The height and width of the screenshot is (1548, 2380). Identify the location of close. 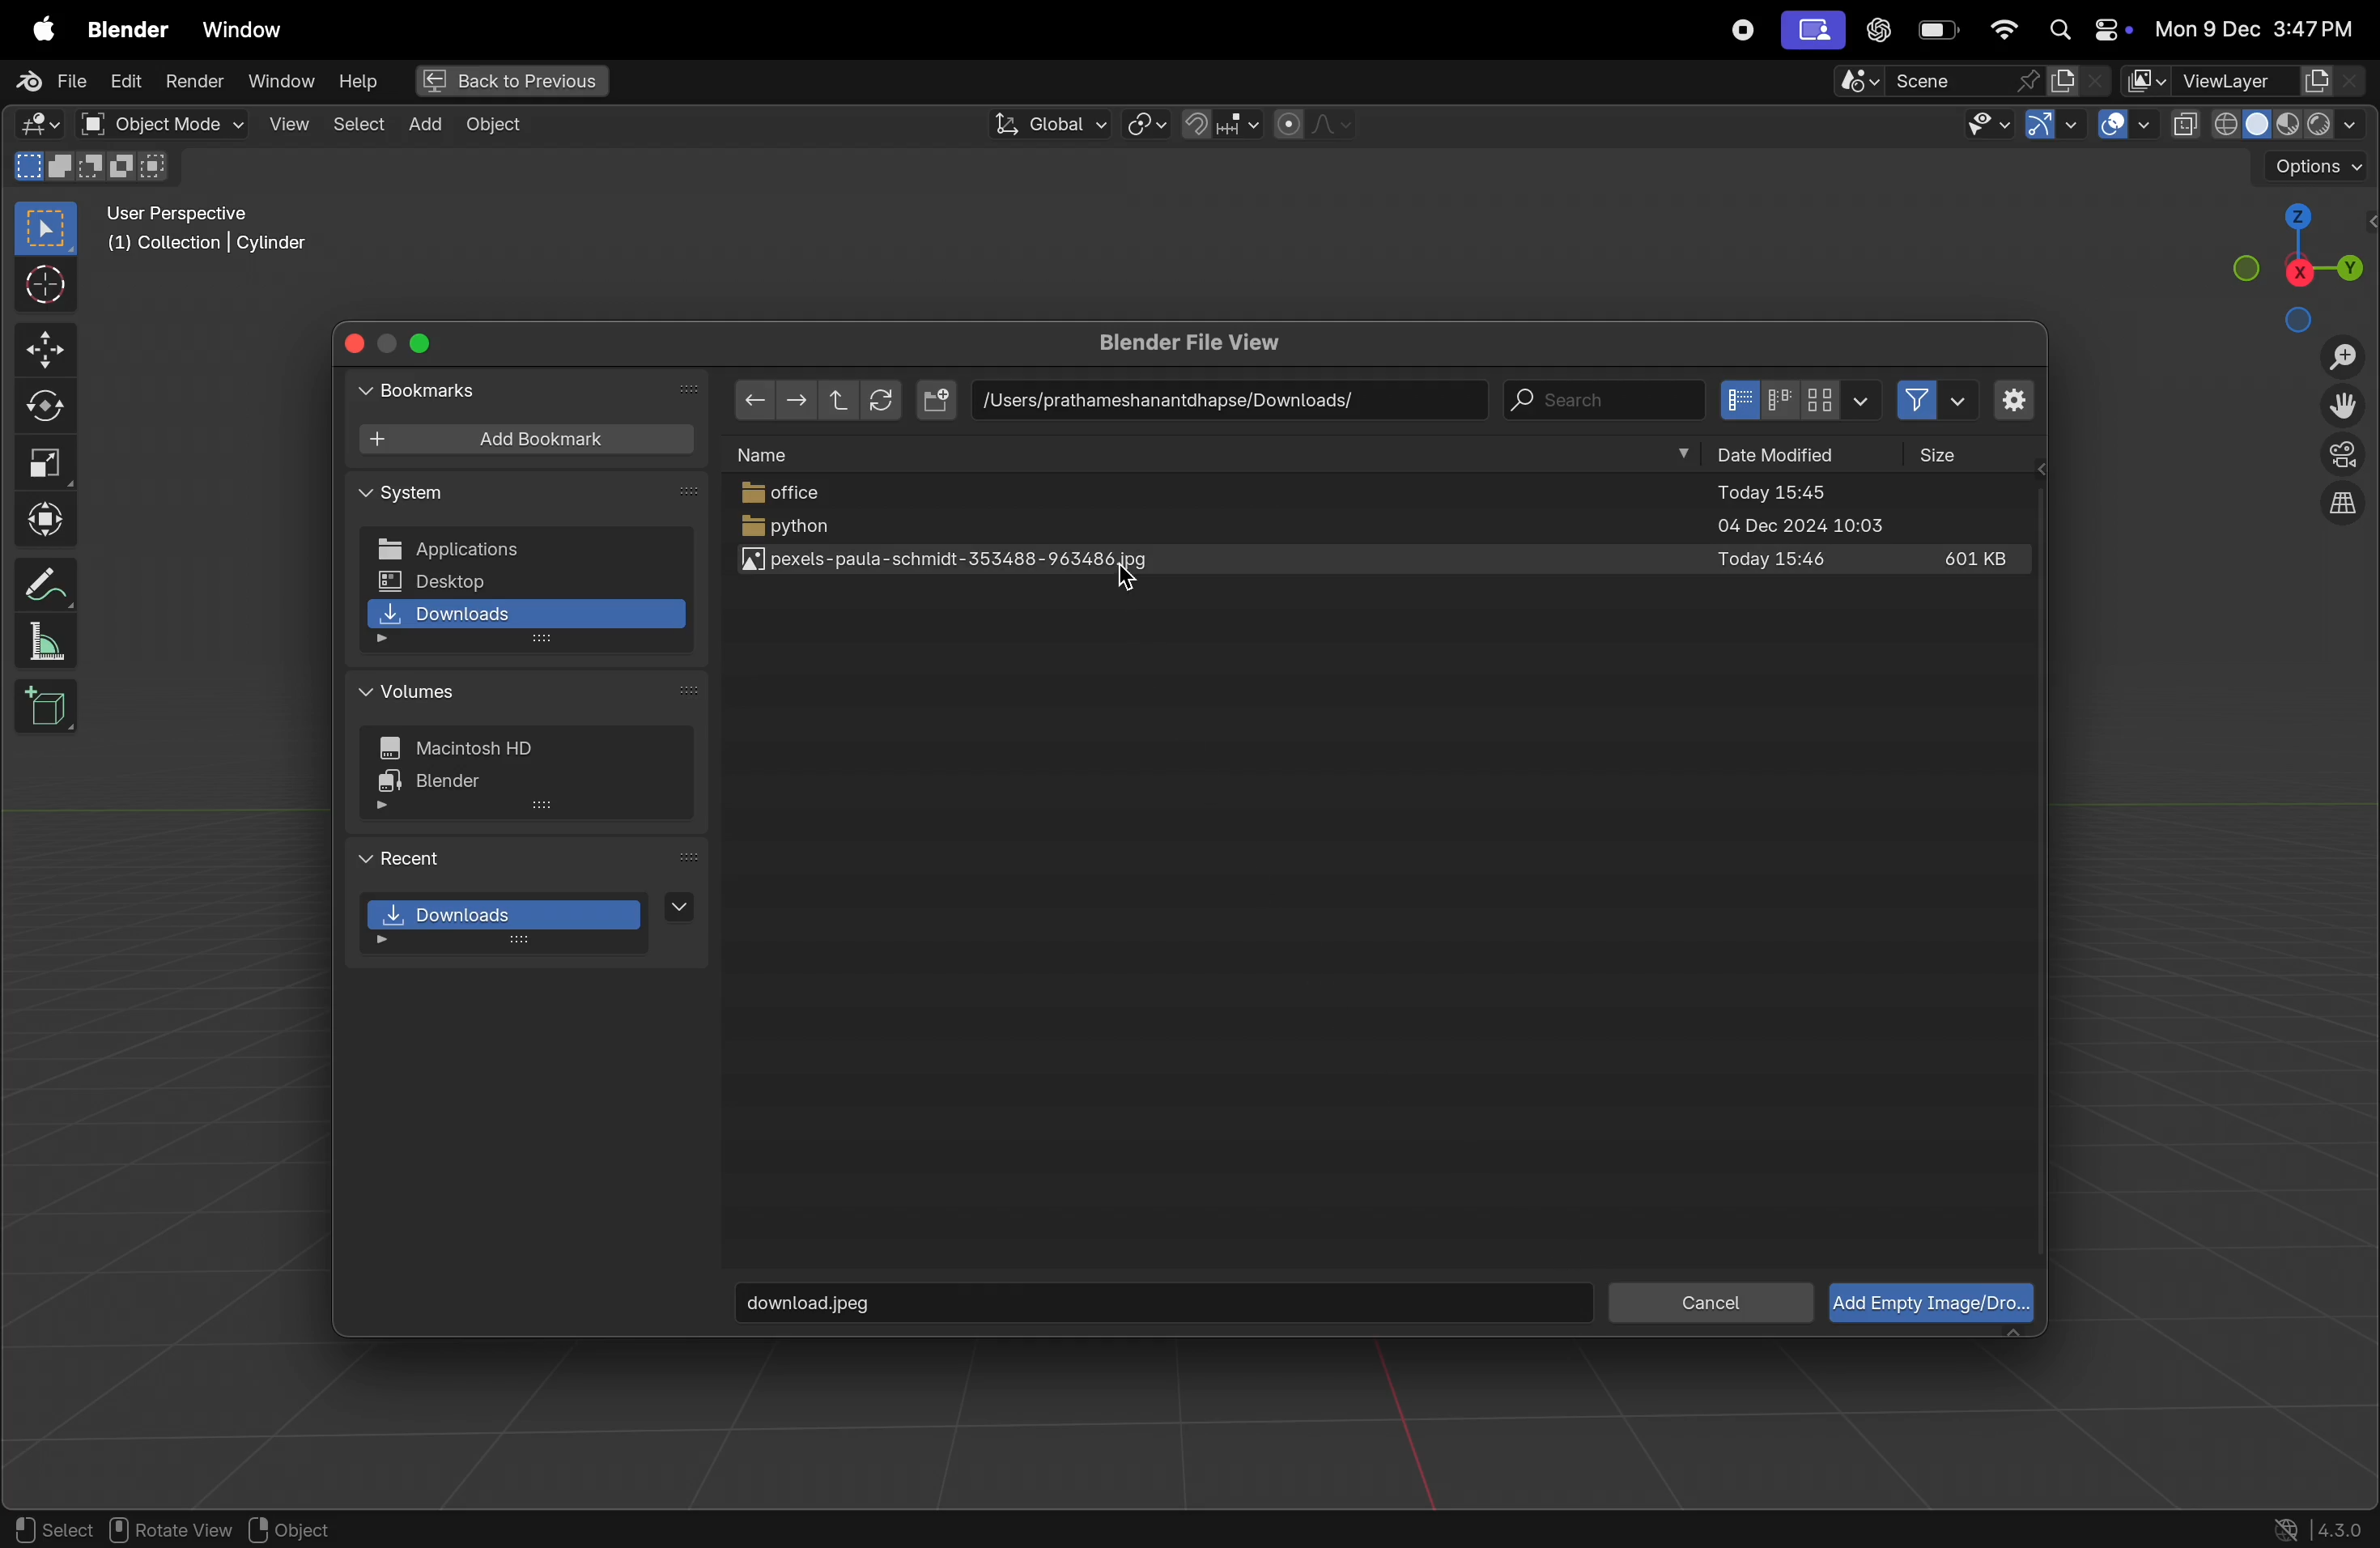
(358, 341).